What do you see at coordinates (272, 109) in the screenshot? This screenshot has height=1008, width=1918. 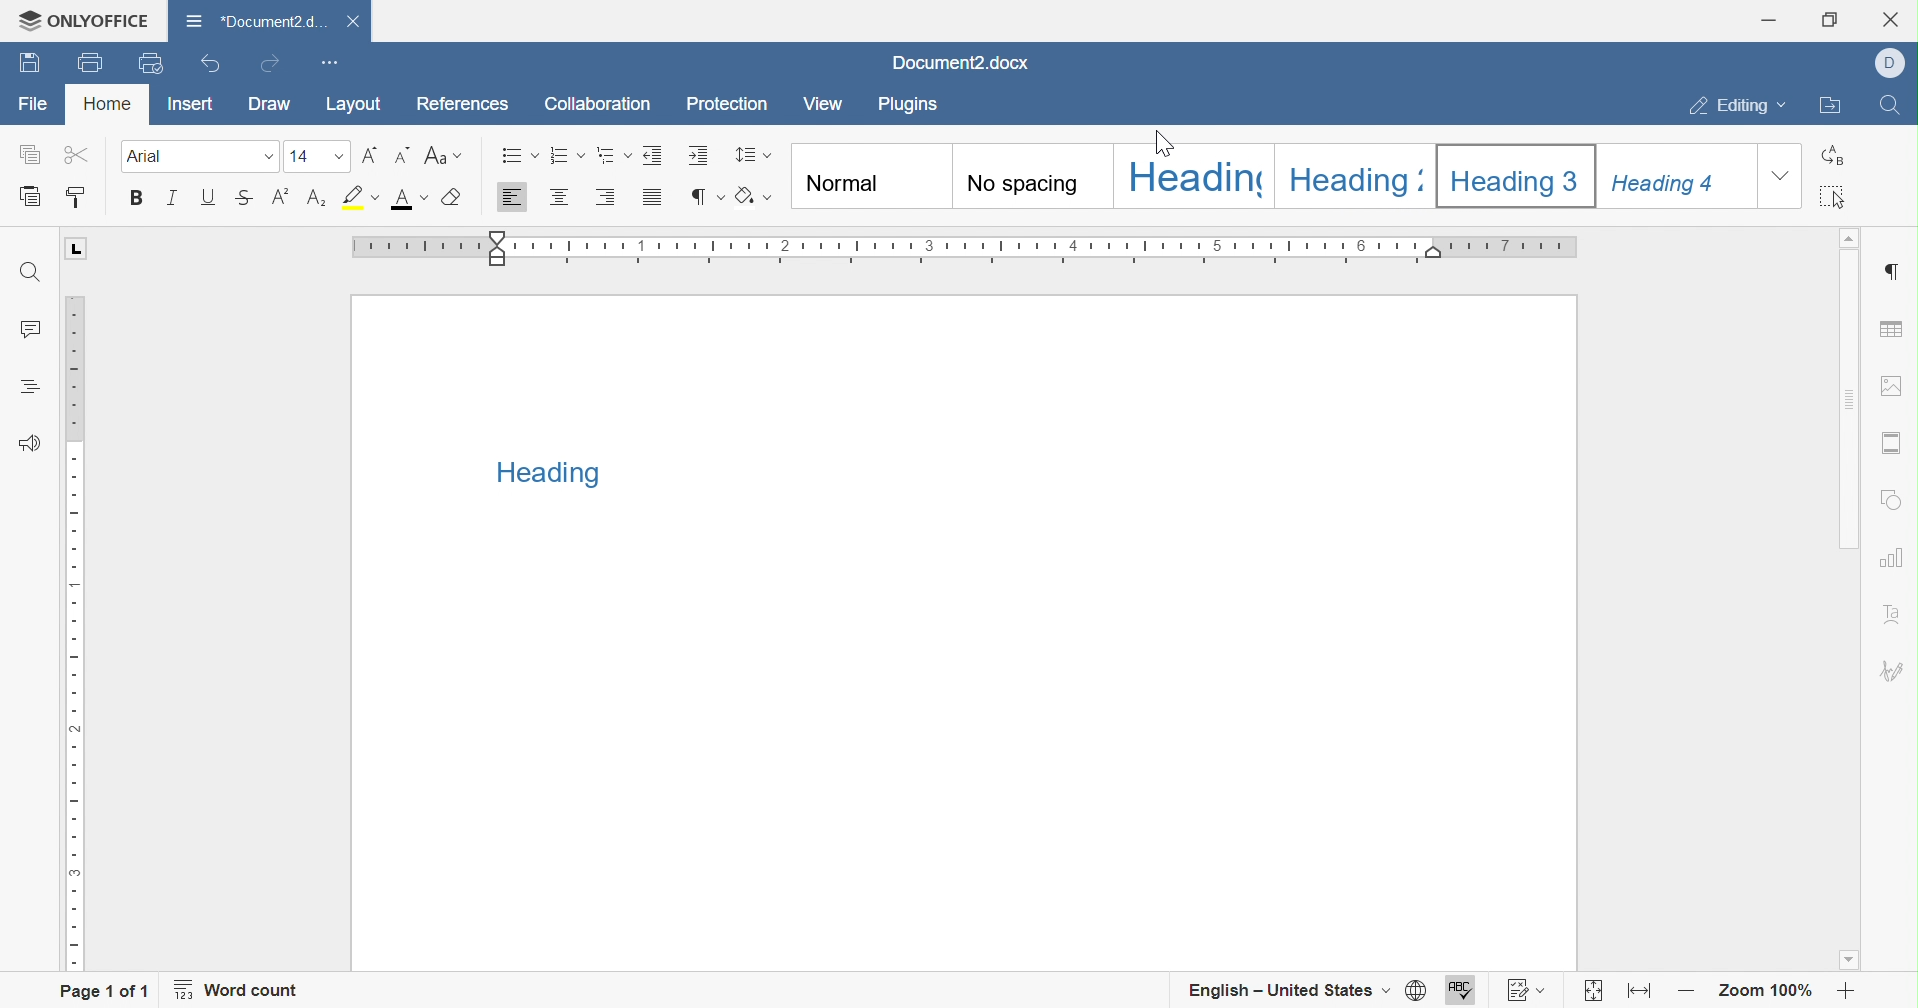 I see `Draw` at bounding box center [272, 109].